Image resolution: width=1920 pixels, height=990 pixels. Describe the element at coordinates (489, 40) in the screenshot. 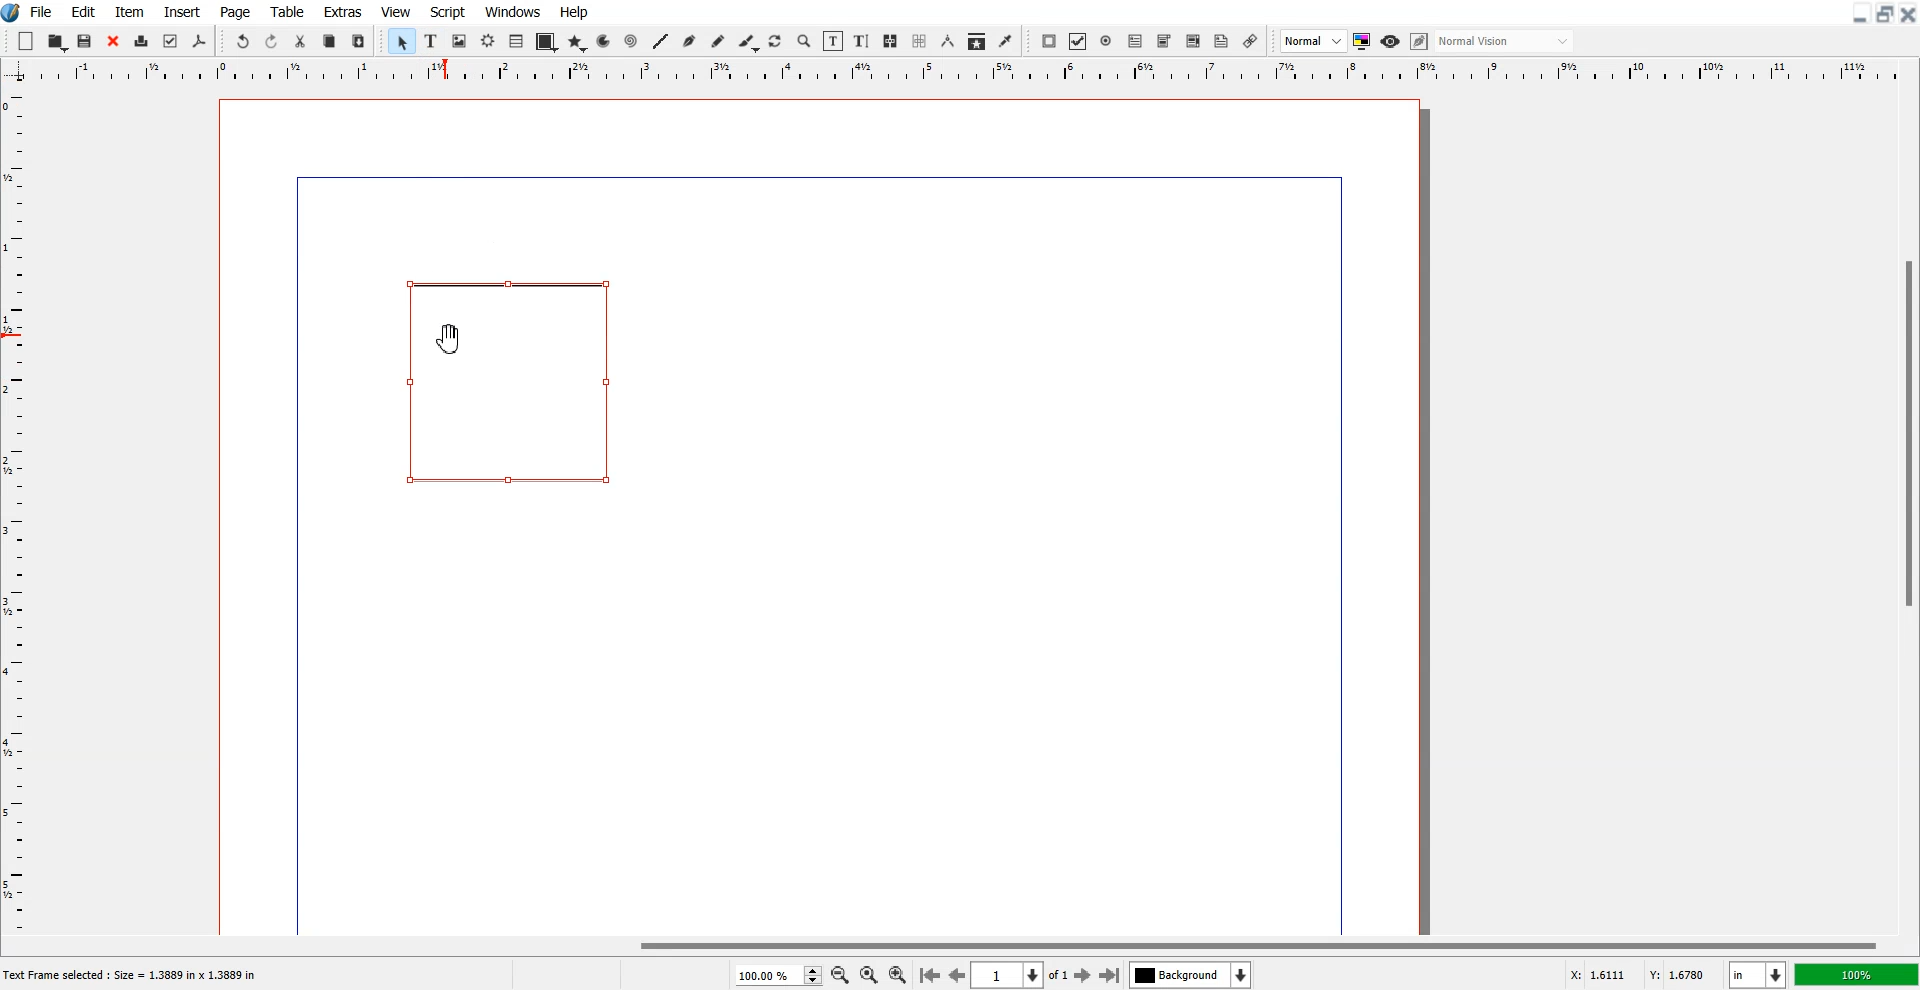

I see `Render frame` at that location.